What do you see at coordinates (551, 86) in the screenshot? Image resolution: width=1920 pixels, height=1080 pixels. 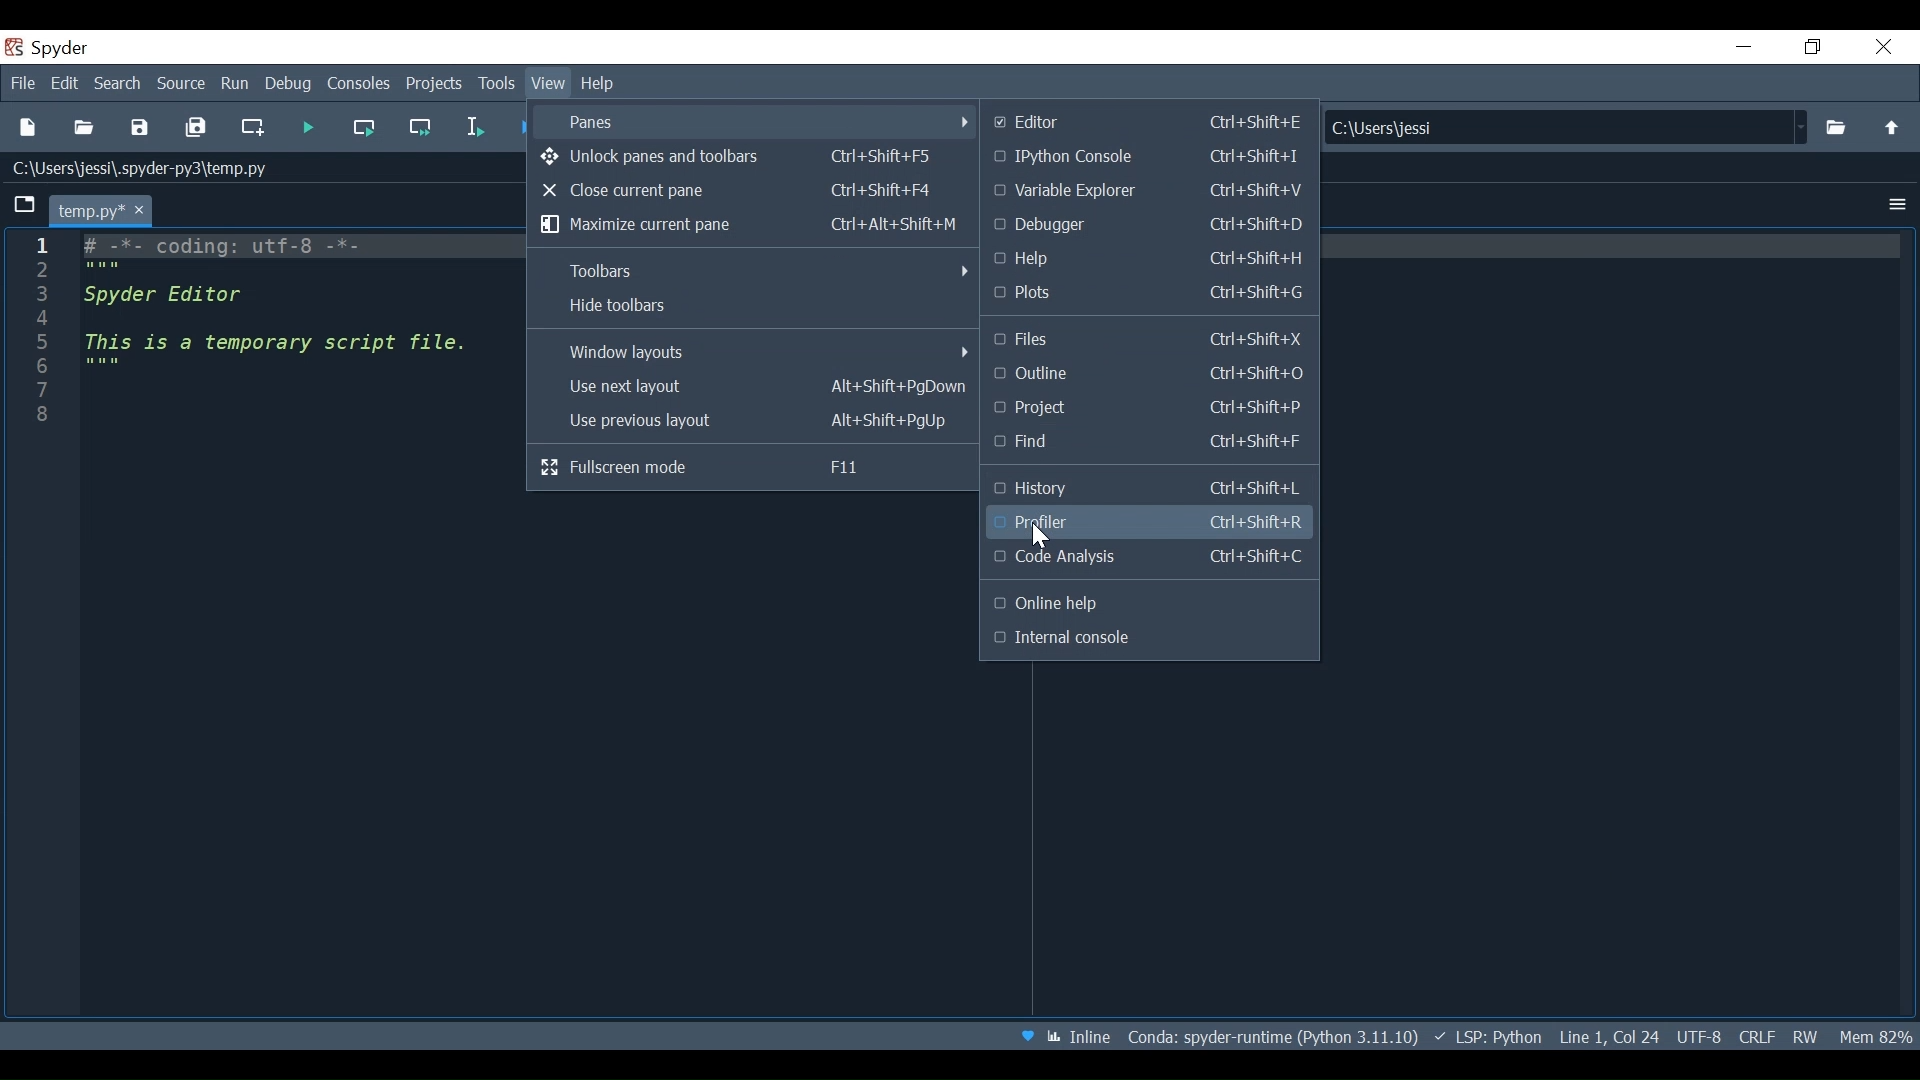 I see `View` at bounding box center [551, 86].